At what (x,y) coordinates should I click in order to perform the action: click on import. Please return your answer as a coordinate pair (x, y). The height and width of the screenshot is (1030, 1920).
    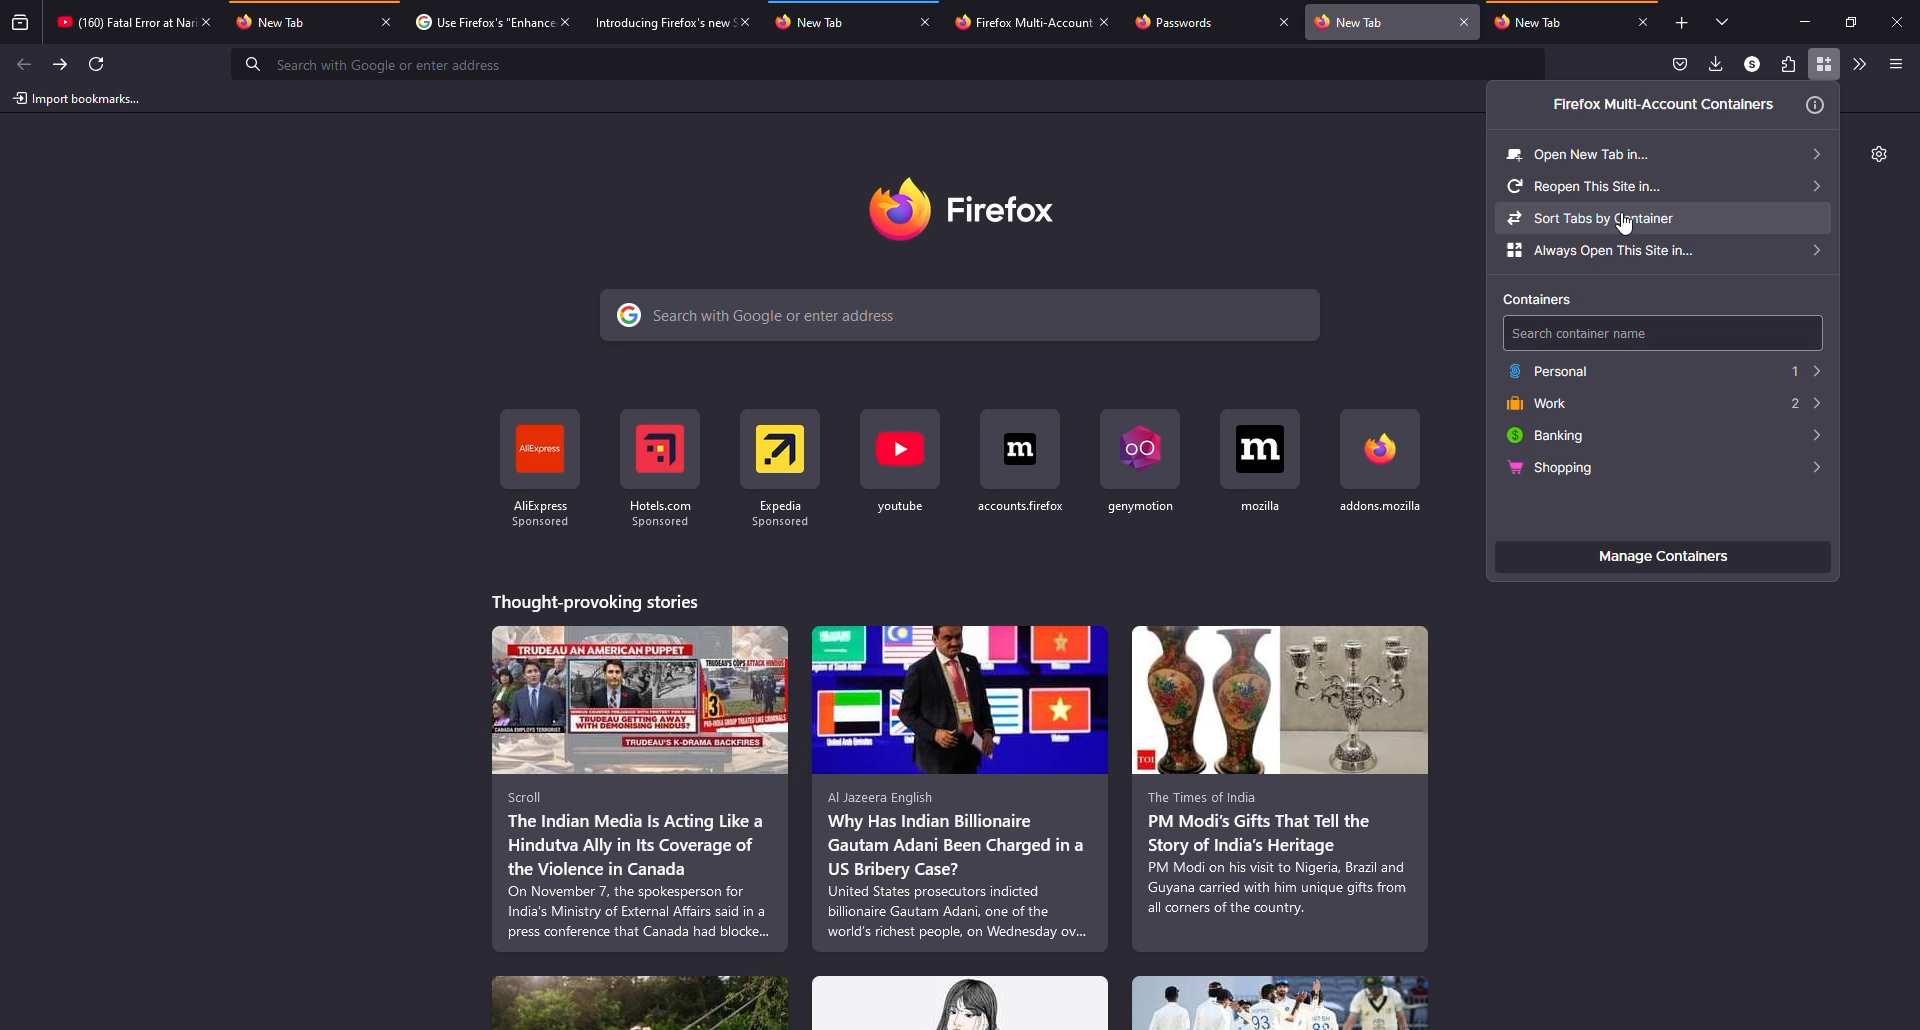
    Looking at the image, I should click on (78, 99).